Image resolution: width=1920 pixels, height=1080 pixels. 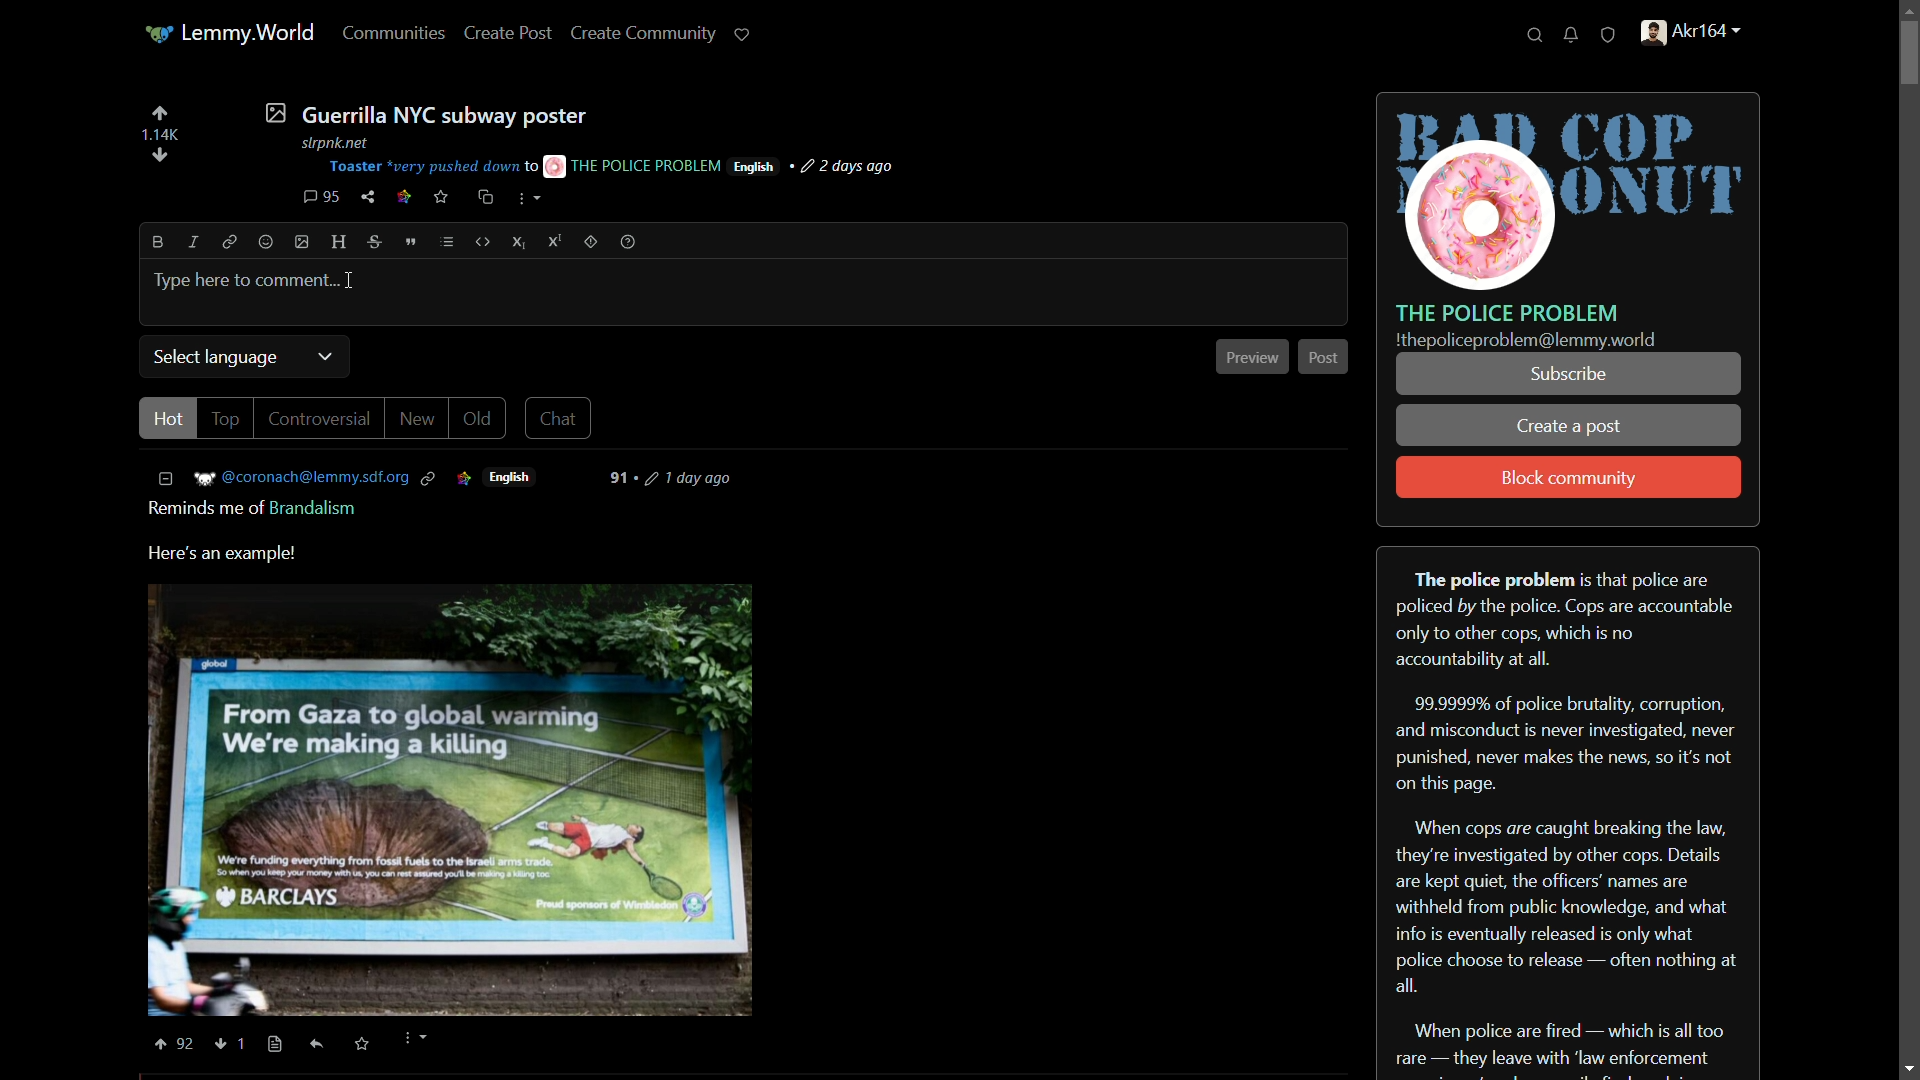 I want to click on preview, so click(x=1252, y=358).